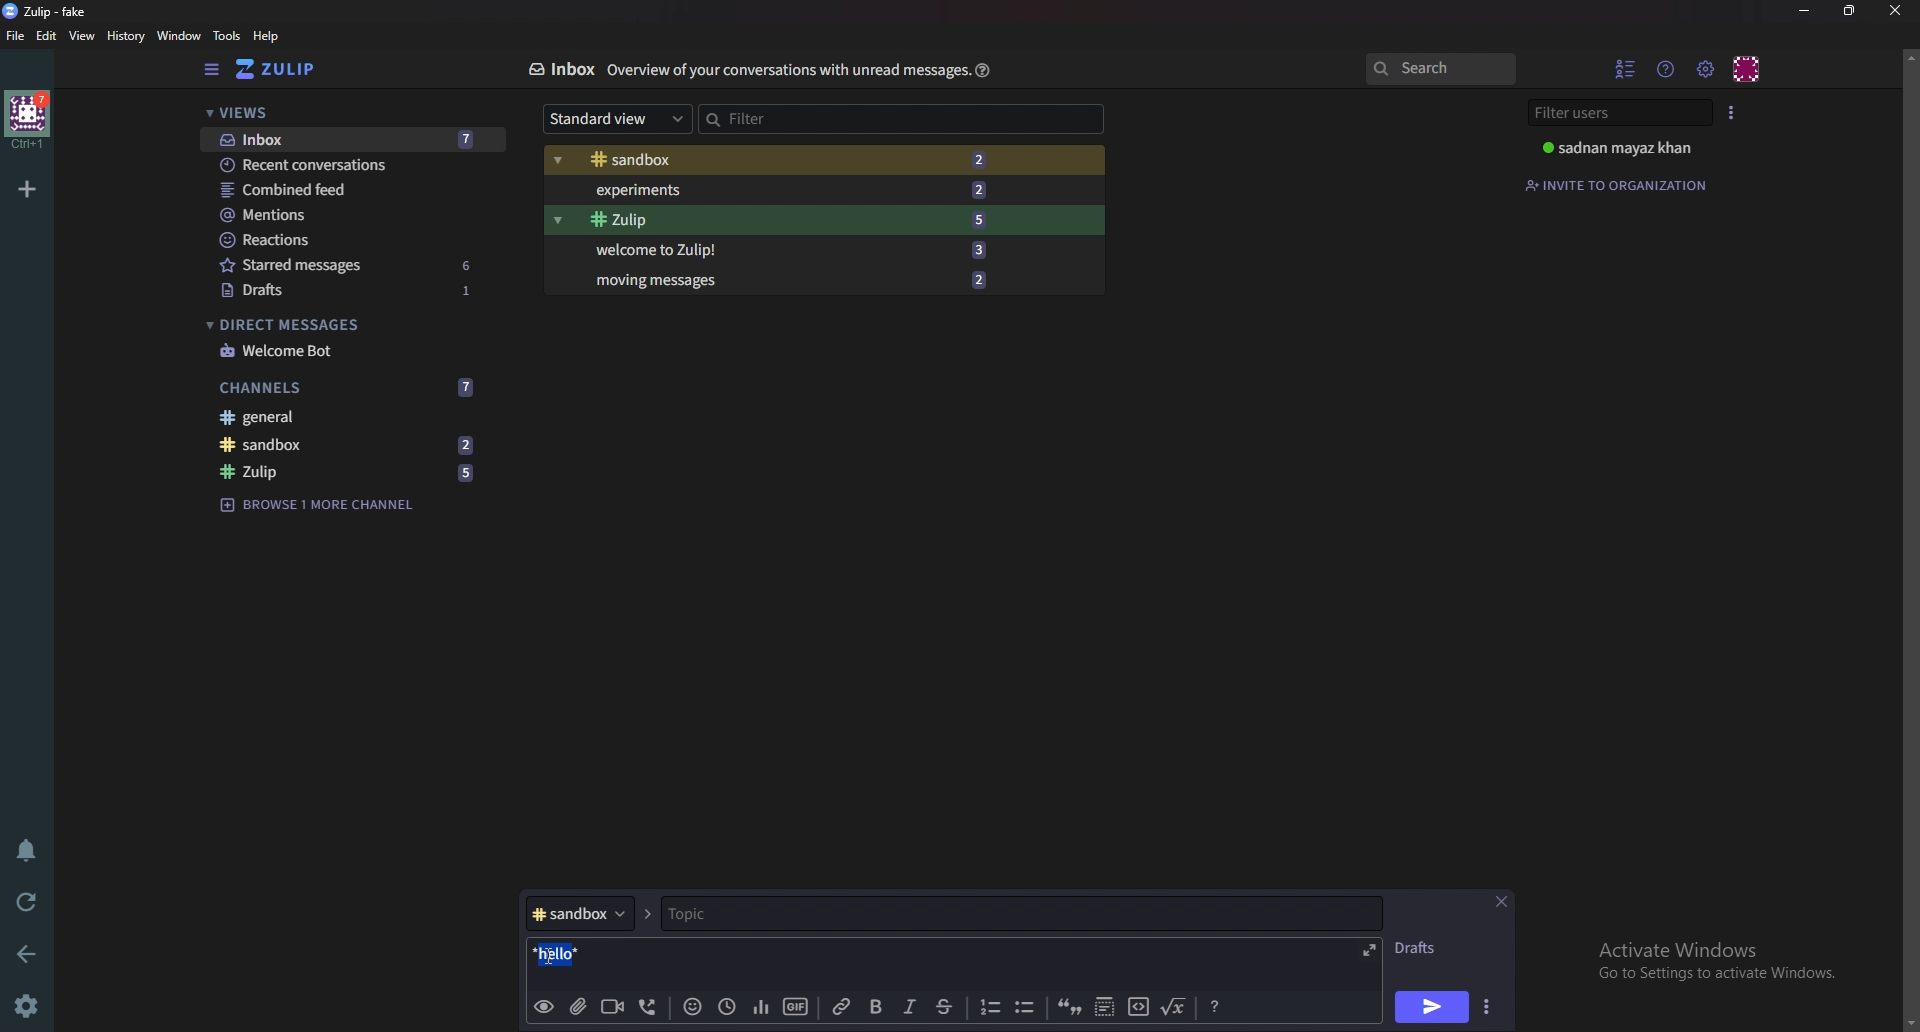  I want to click on Standard view, so click(616, 117).